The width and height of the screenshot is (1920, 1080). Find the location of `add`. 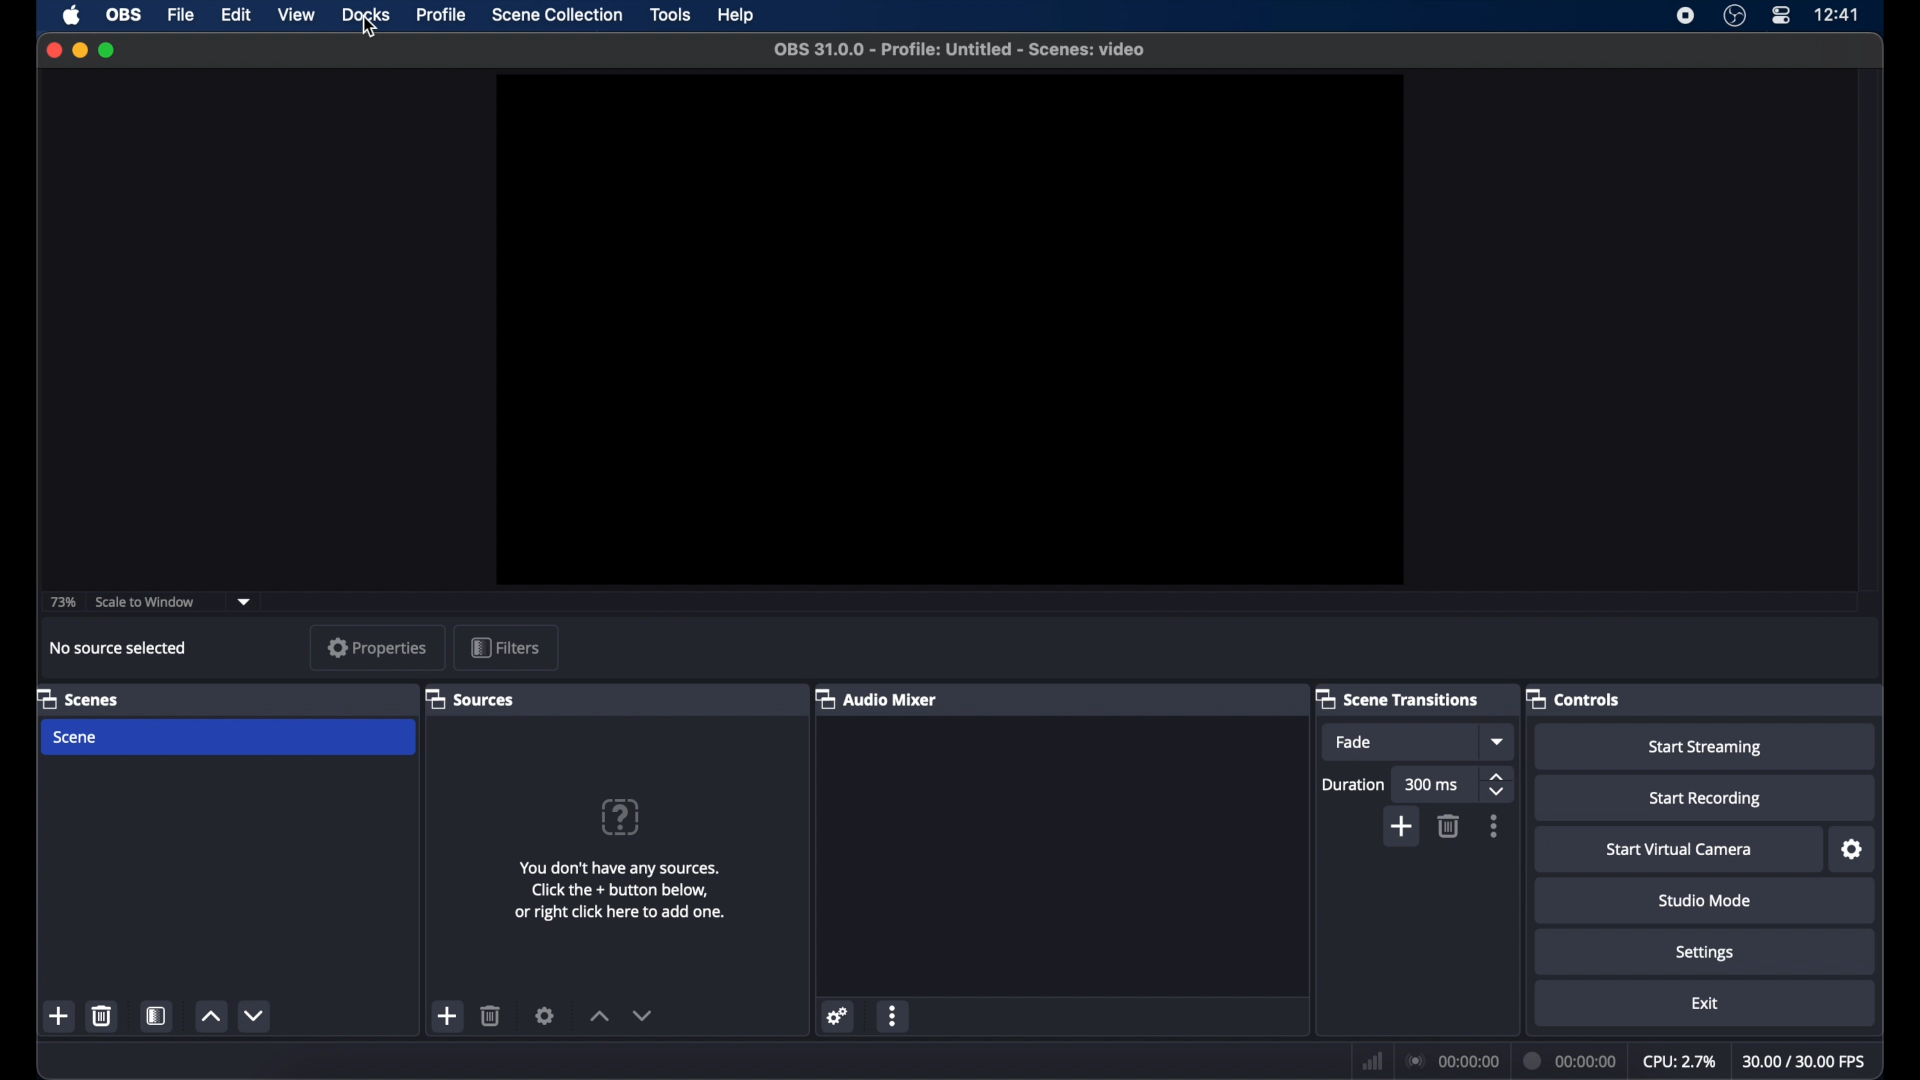

add is located at coordinates (1403, 826).